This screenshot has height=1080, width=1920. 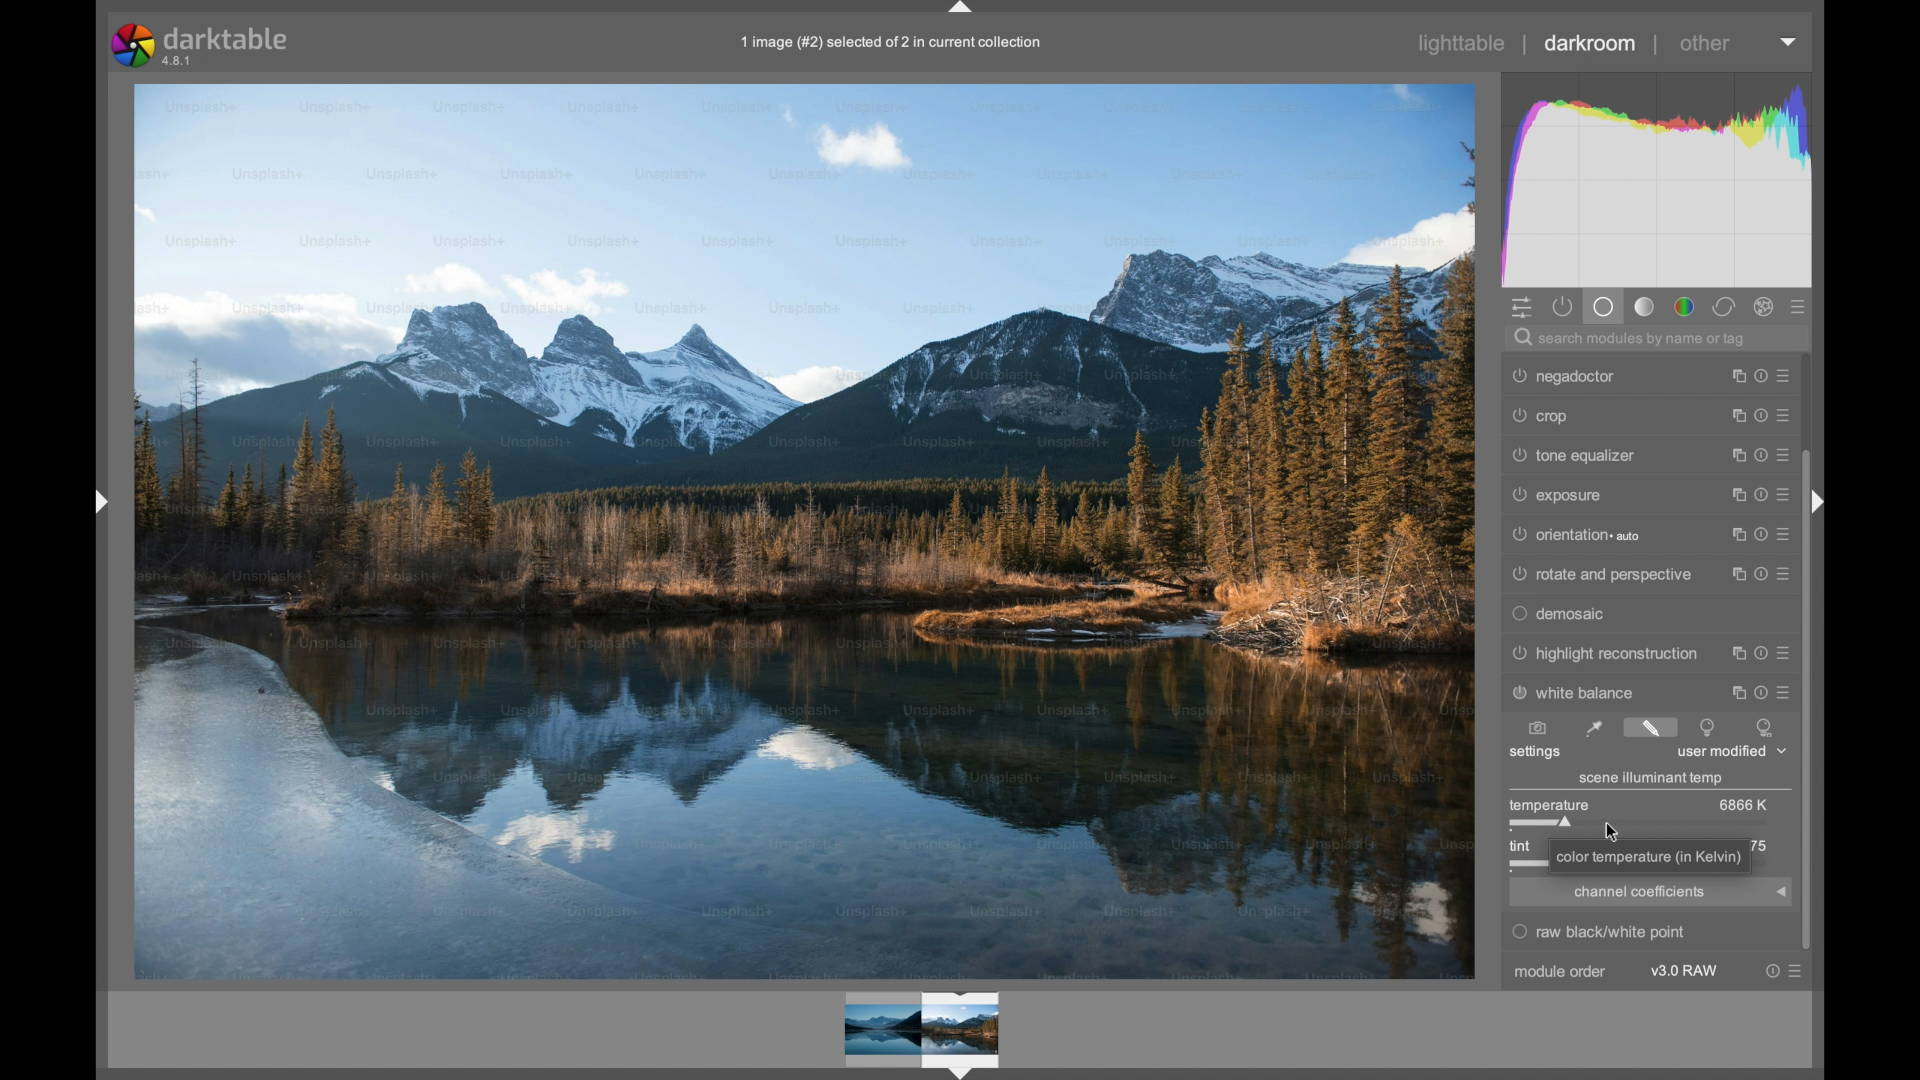 I want to click on crop, so click(x=1540, y=414).